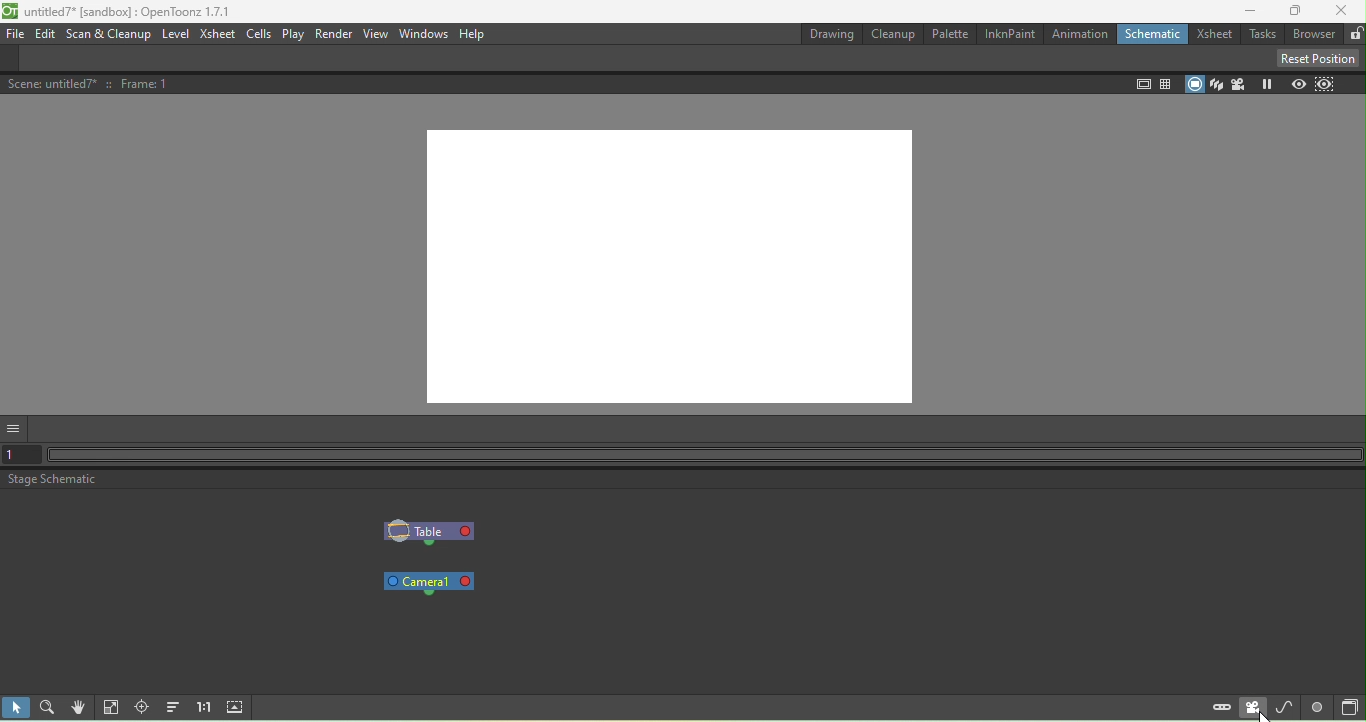 Image resolution: width=1366 pixels, height=722 pixels. What do you see at coordinates (1164, 85) in the screenshot?
I see `field guide` at bounding box center [1164, 85].